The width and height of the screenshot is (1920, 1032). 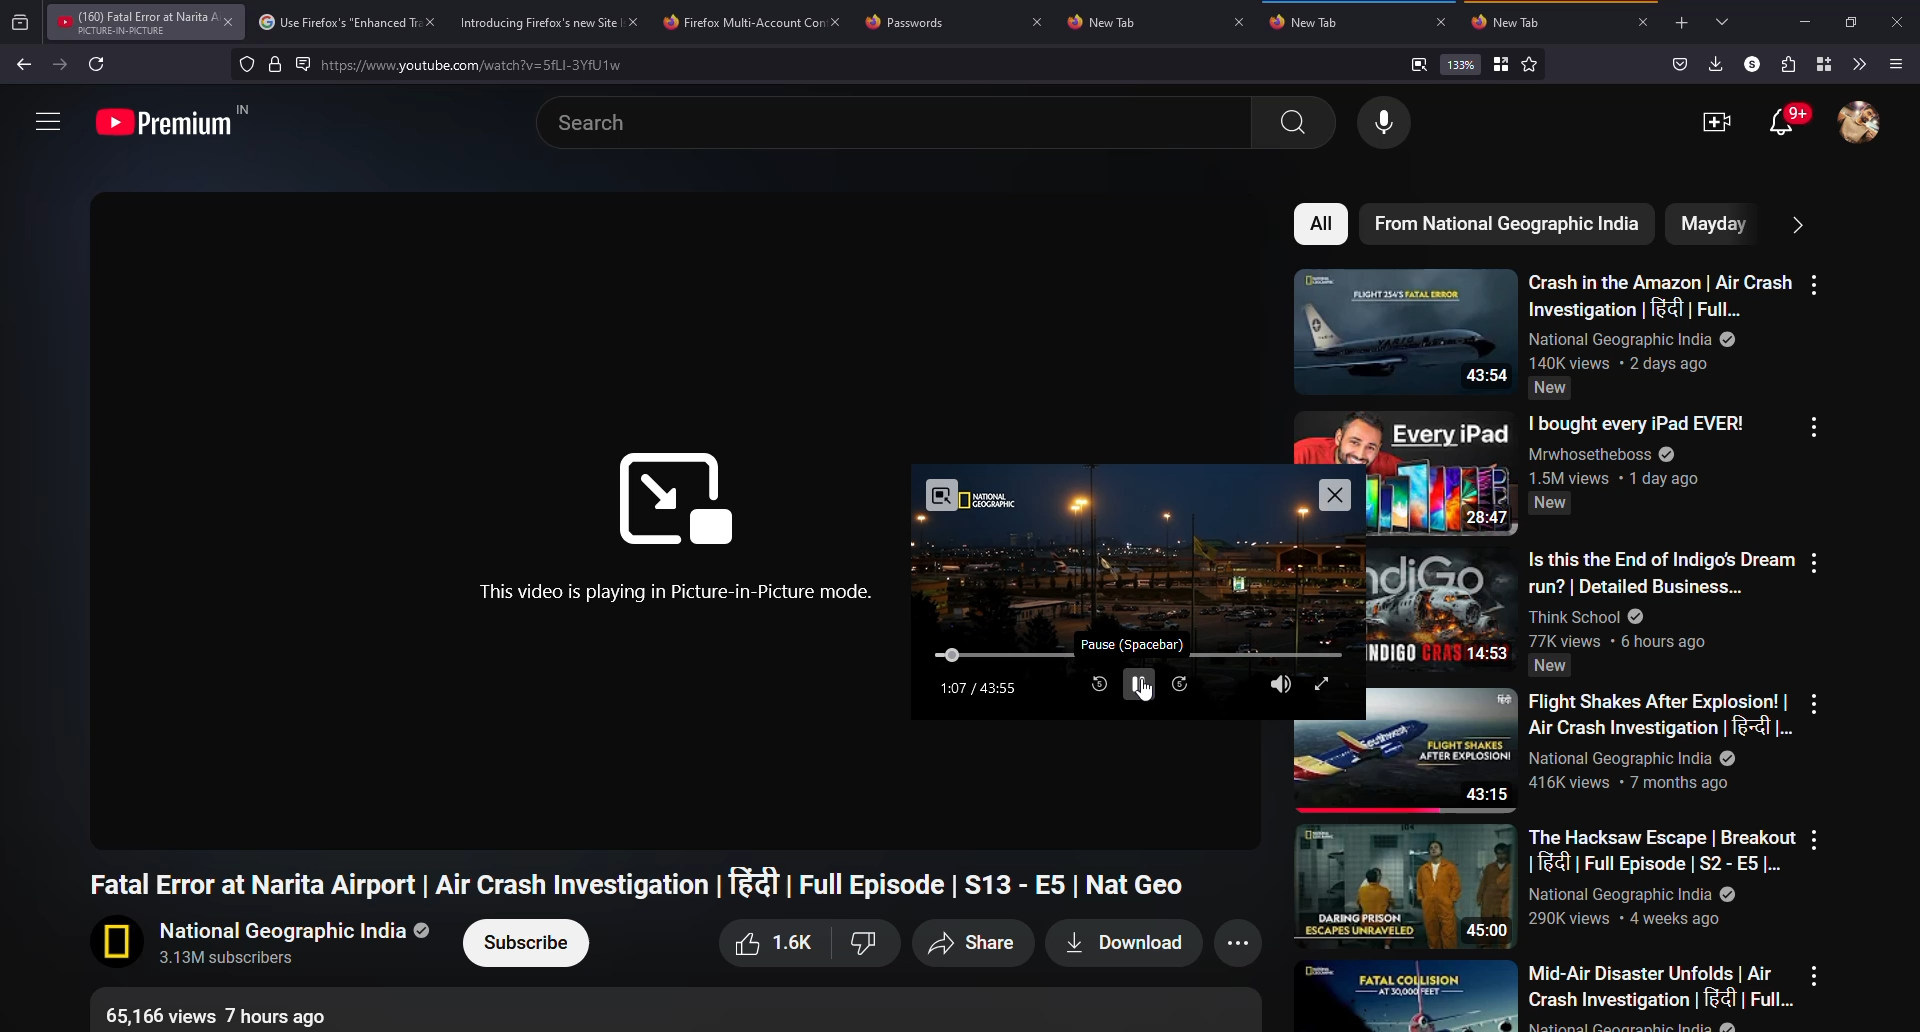 What do you see at coordinates (228, 1014) in the screenshot?
I see `Video info` at bounding box center [228, 1014].